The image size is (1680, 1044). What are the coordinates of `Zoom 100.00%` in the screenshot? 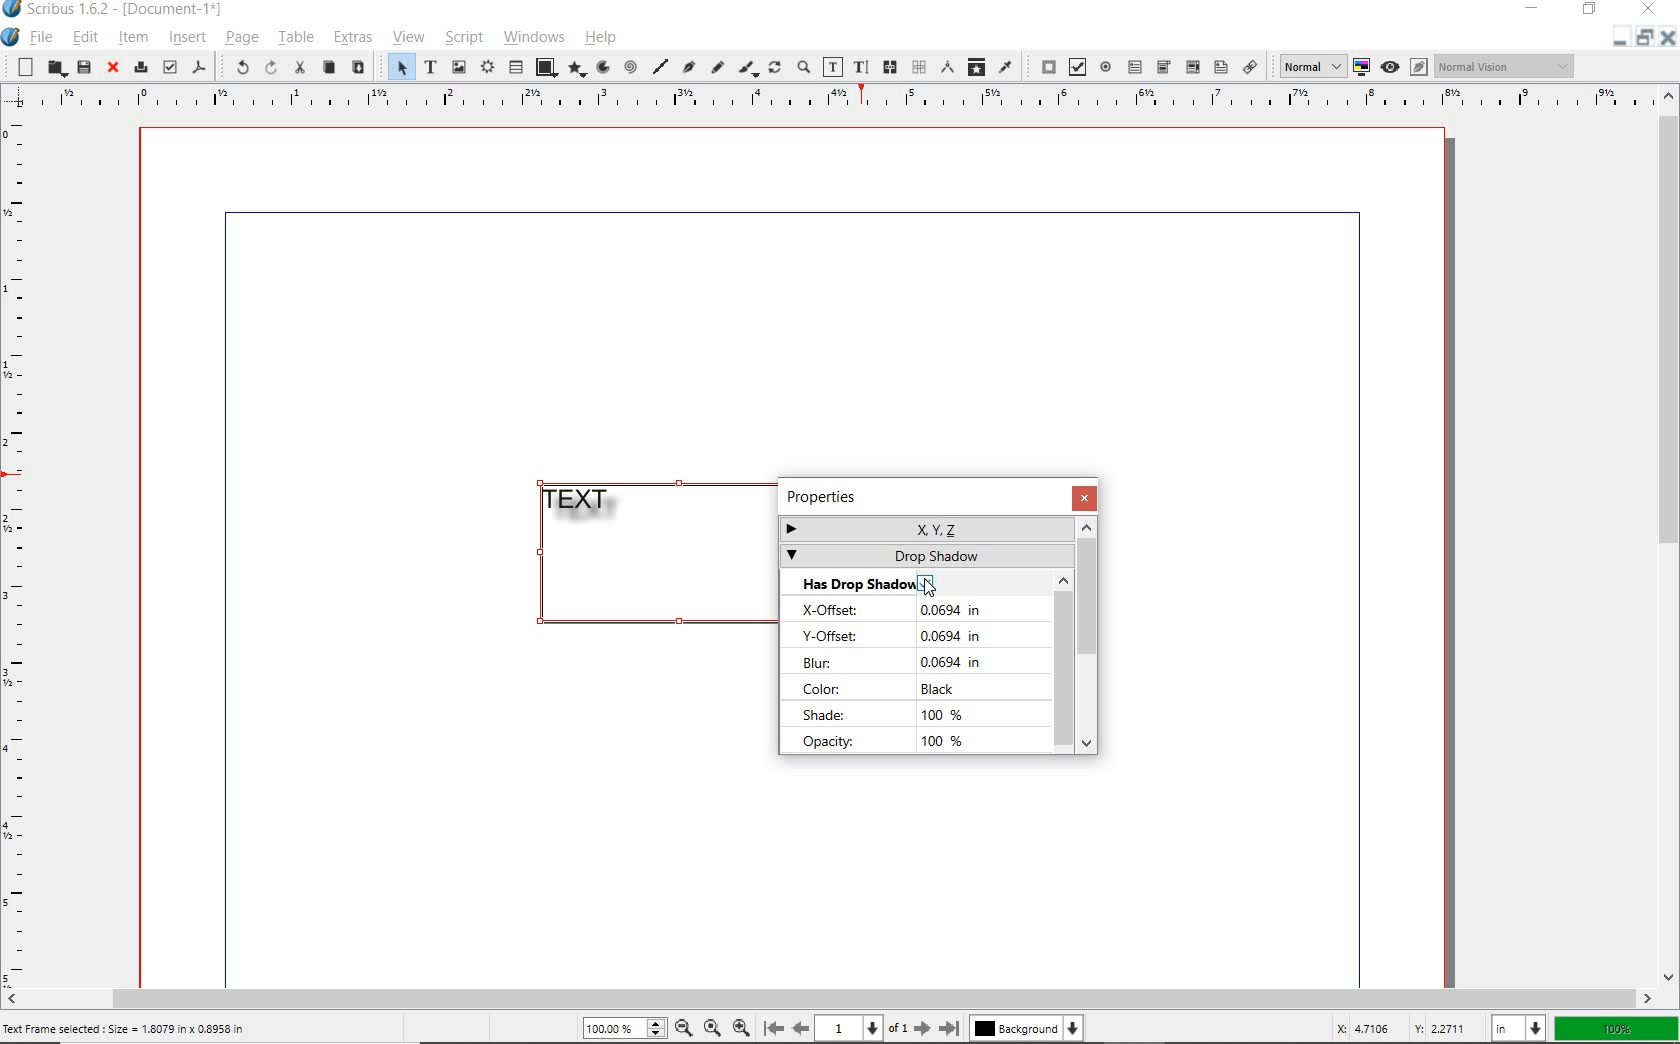 It's located at (625, 1029).